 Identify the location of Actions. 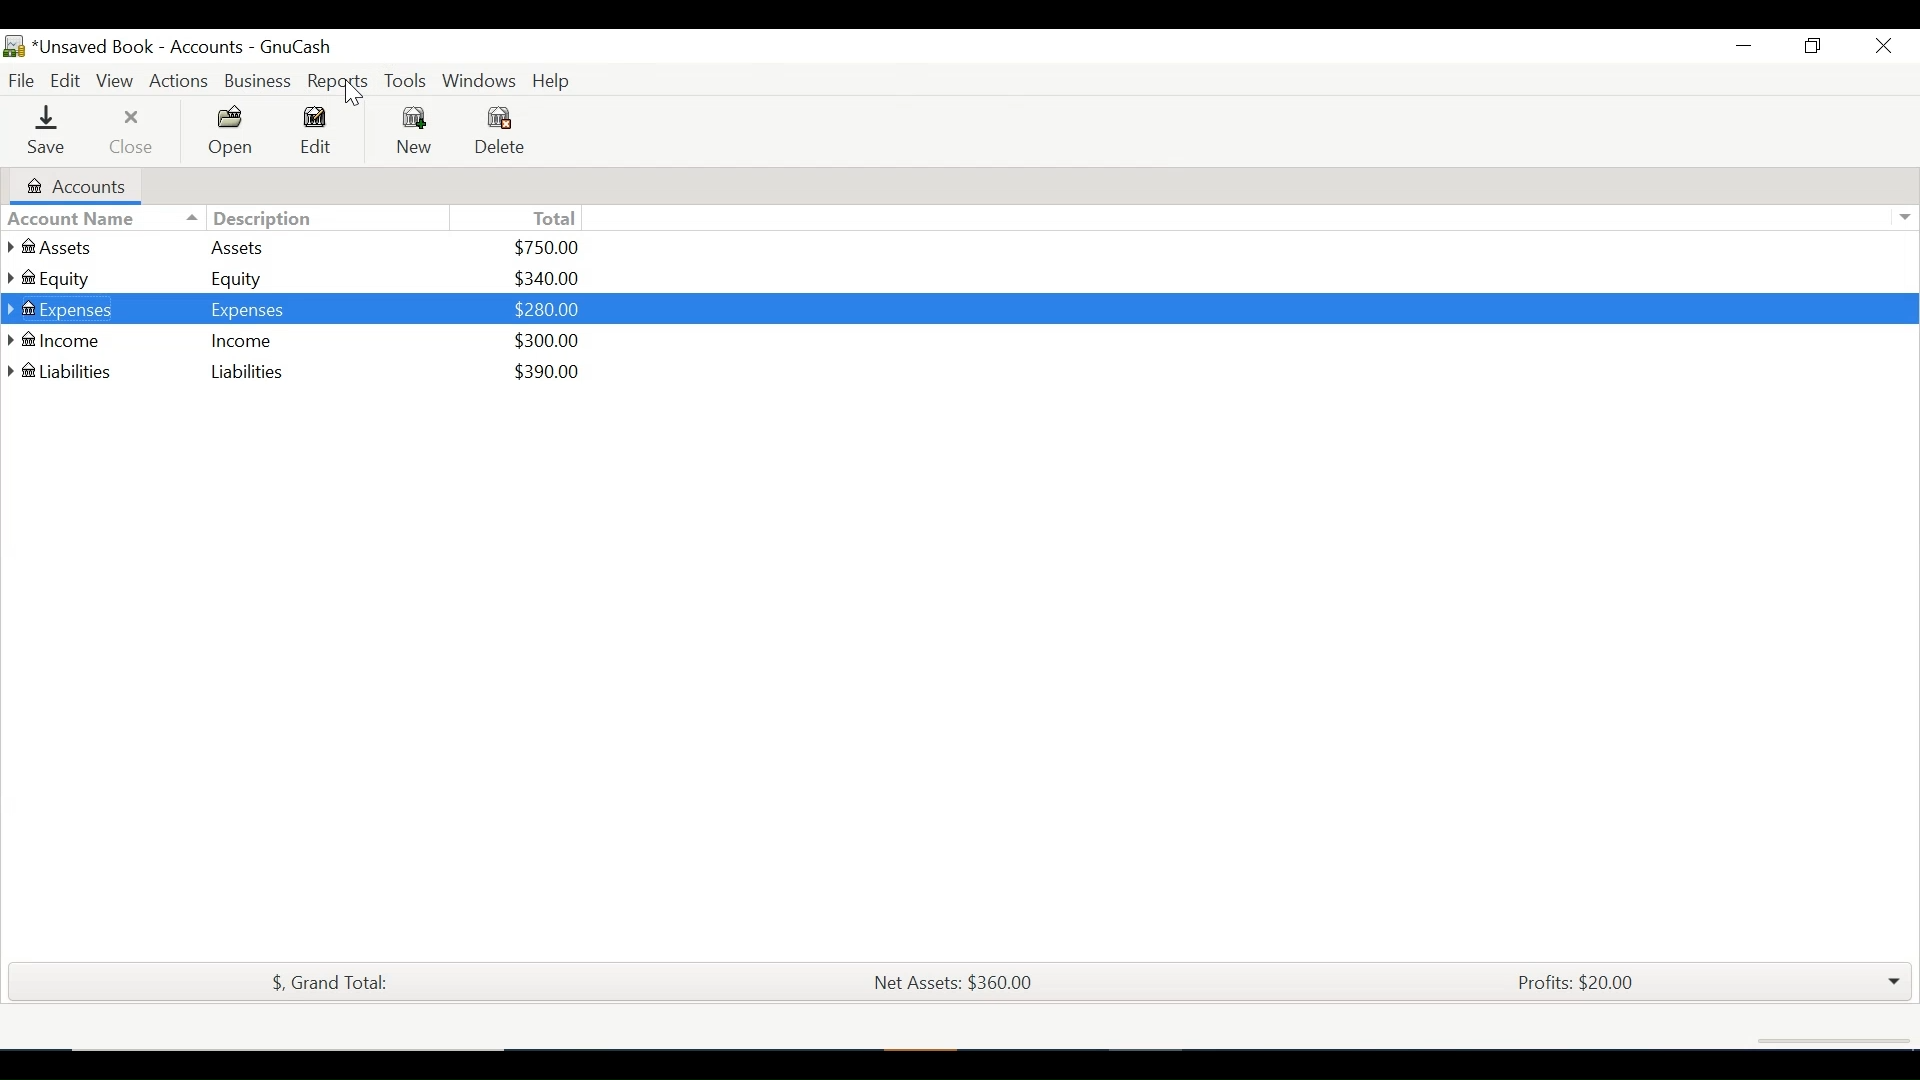
(179, 76).